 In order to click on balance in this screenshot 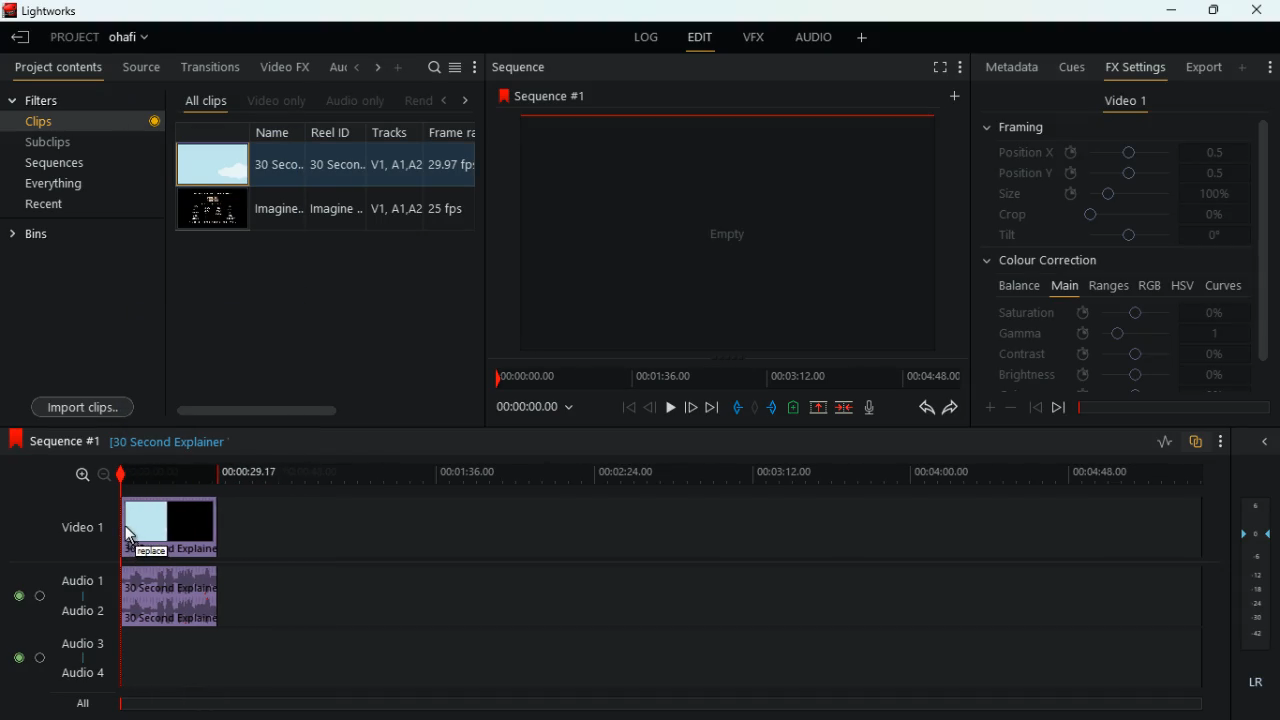, I will do `click(1018, 286)`.